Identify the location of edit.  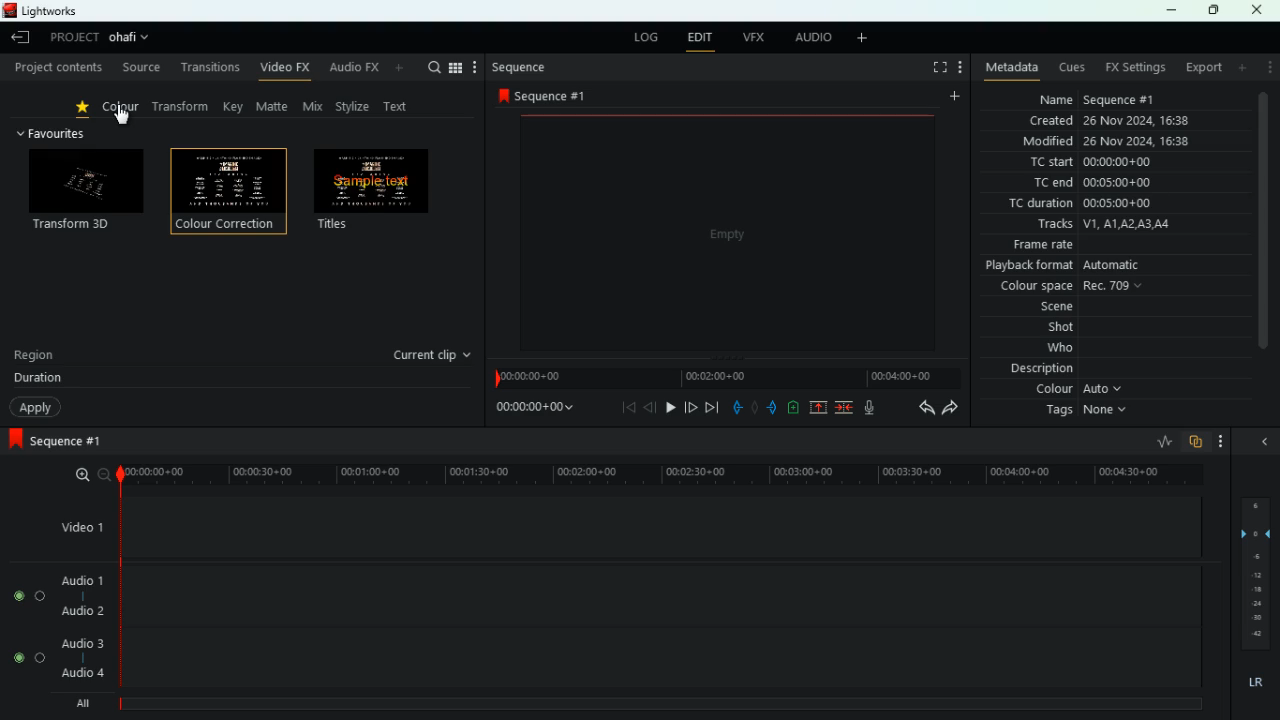
(701, 38).